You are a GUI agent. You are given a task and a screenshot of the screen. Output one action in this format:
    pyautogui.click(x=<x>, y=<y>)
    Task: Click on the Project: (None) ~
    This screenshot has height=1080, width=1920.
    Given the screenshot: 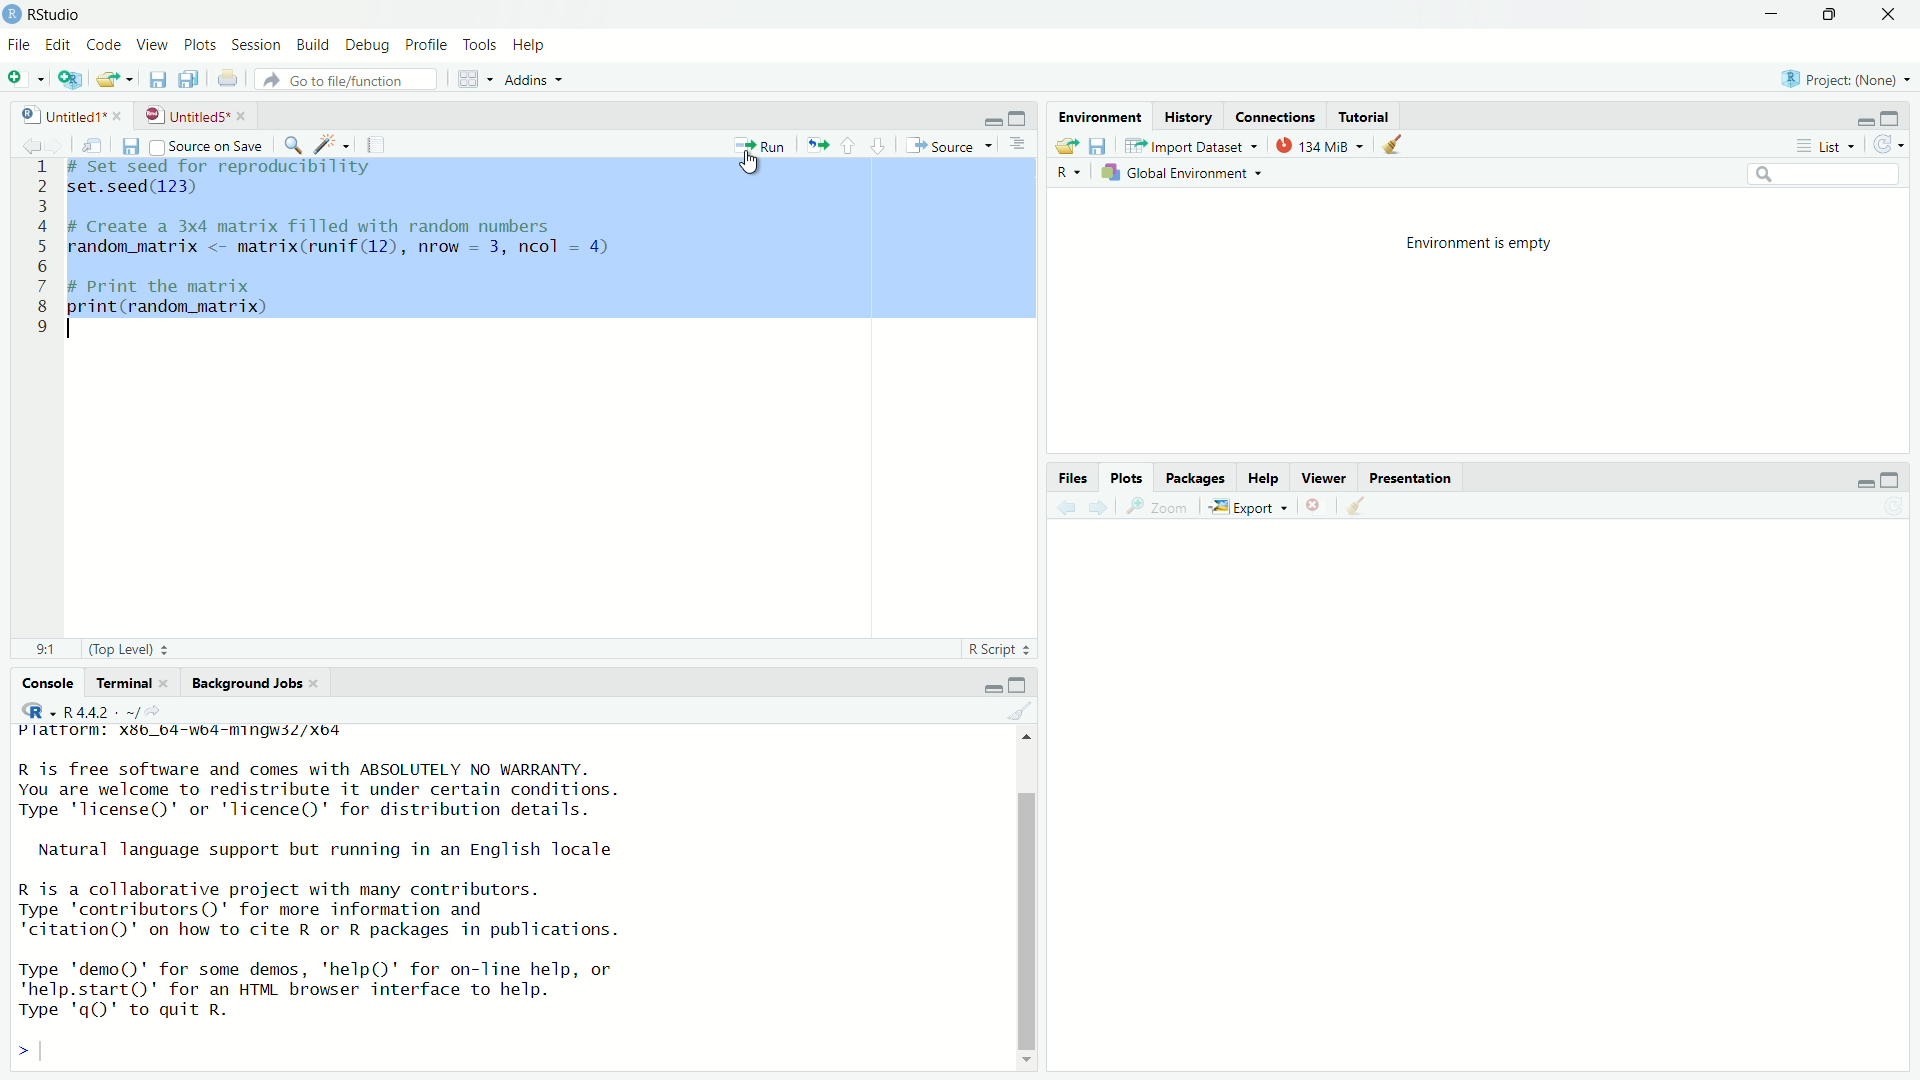 What is the action you would take?
    pyautogui.click(x=1845, y=80)
    